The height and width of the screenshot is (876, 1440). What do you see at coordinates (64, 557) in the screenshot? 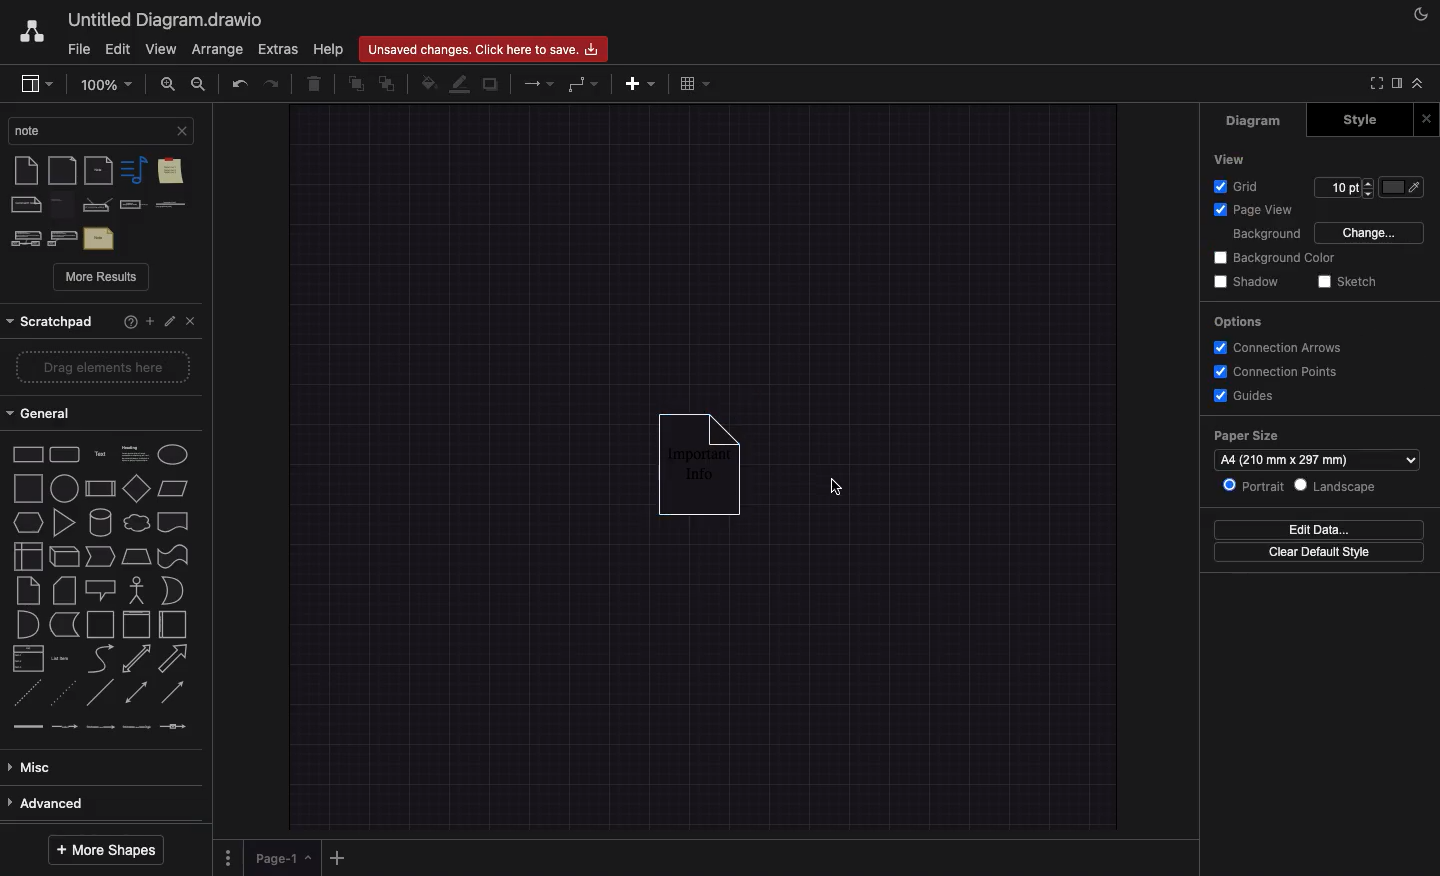
I see `cube` at bounding box center [64, 557].